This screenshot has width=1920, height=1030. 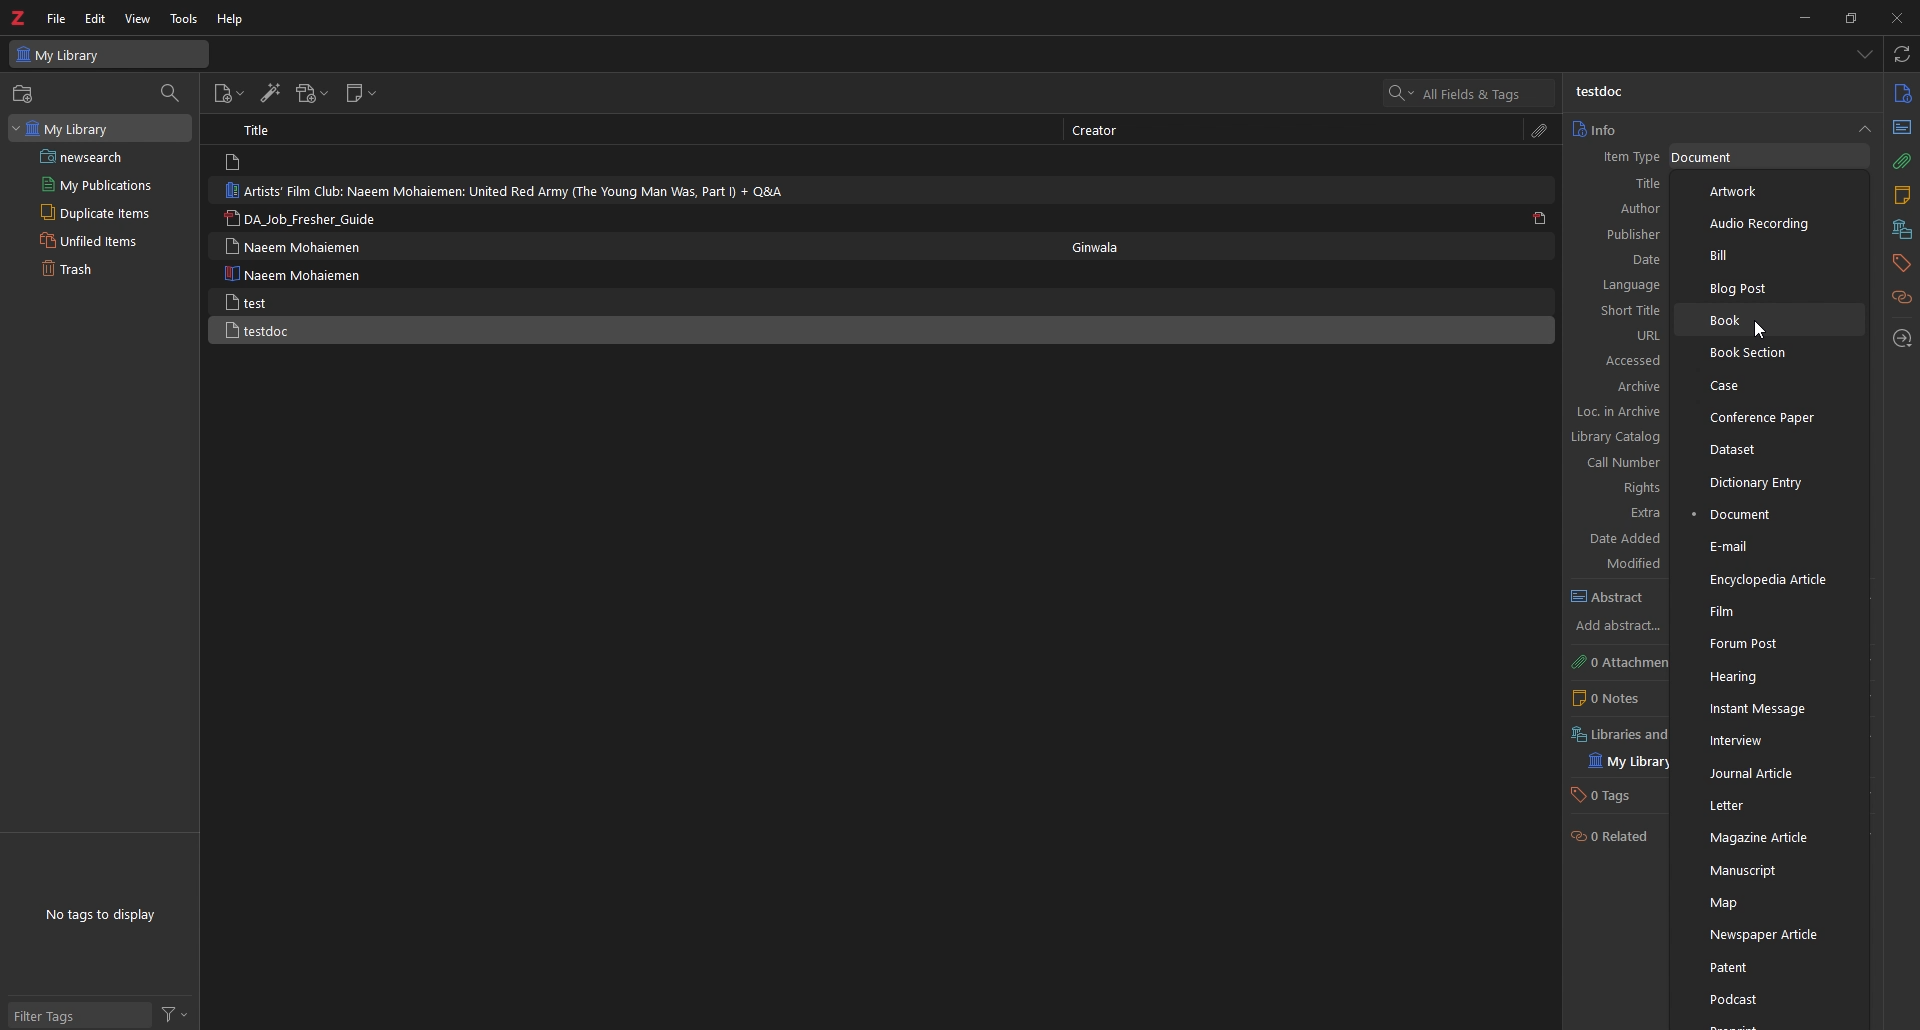 I want to click on document, so click(x=1766, y=514).